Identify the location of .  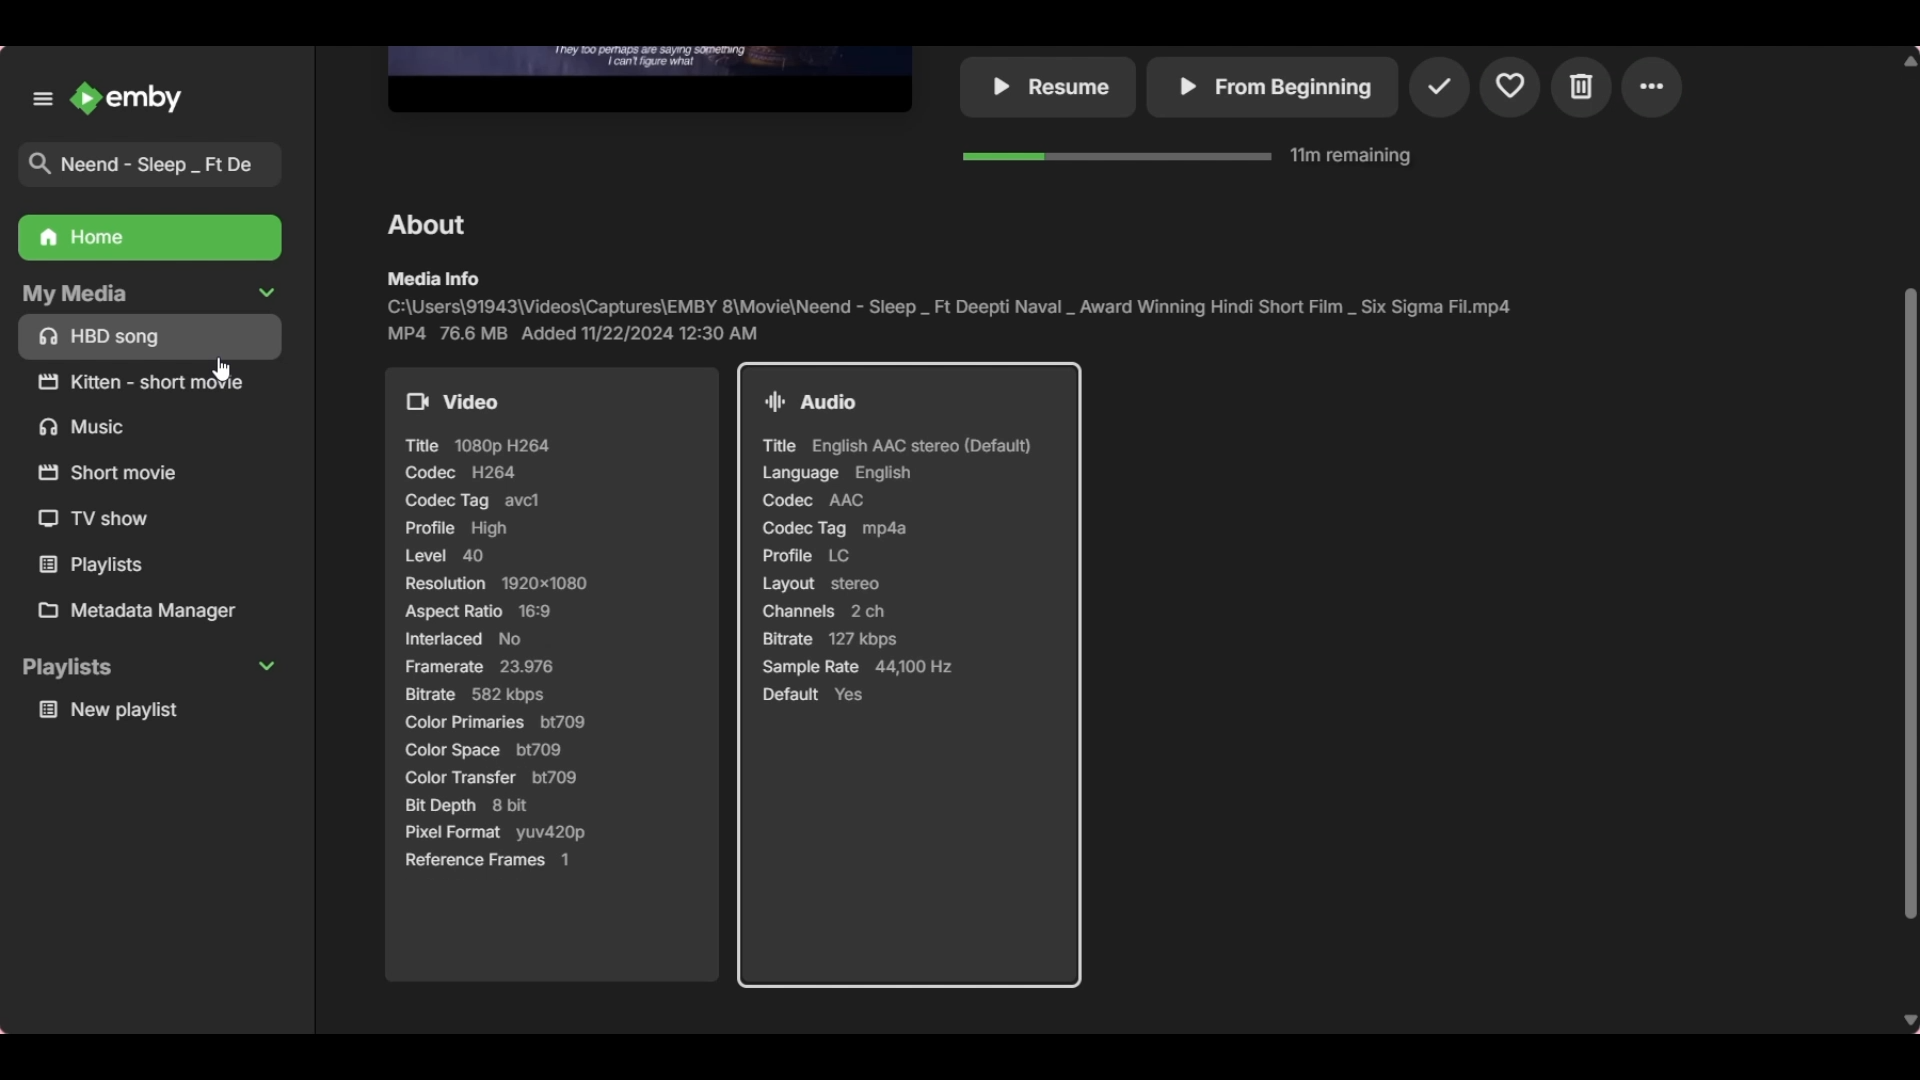
(154, 381).